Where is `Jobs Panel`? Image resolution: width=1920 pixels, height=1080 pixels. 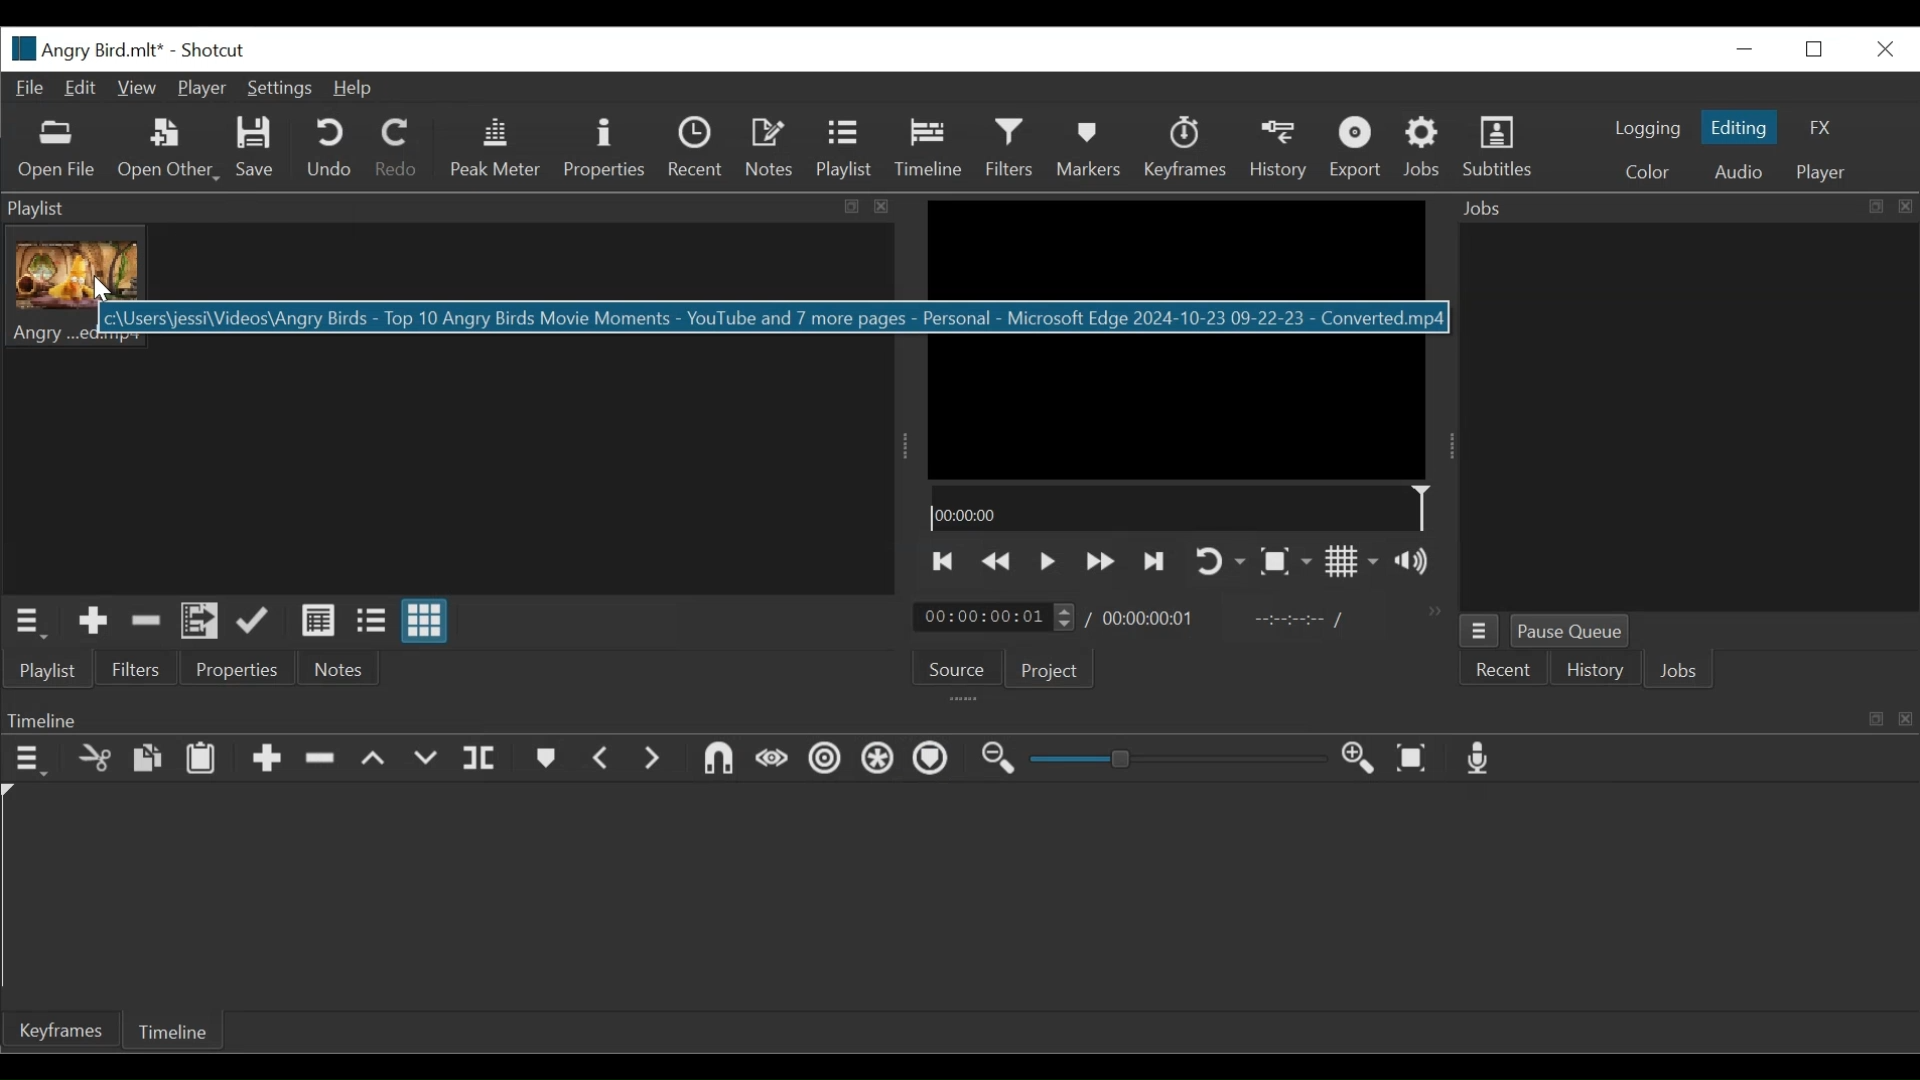 Jobs Panel is located at coordinates (1687, 415).